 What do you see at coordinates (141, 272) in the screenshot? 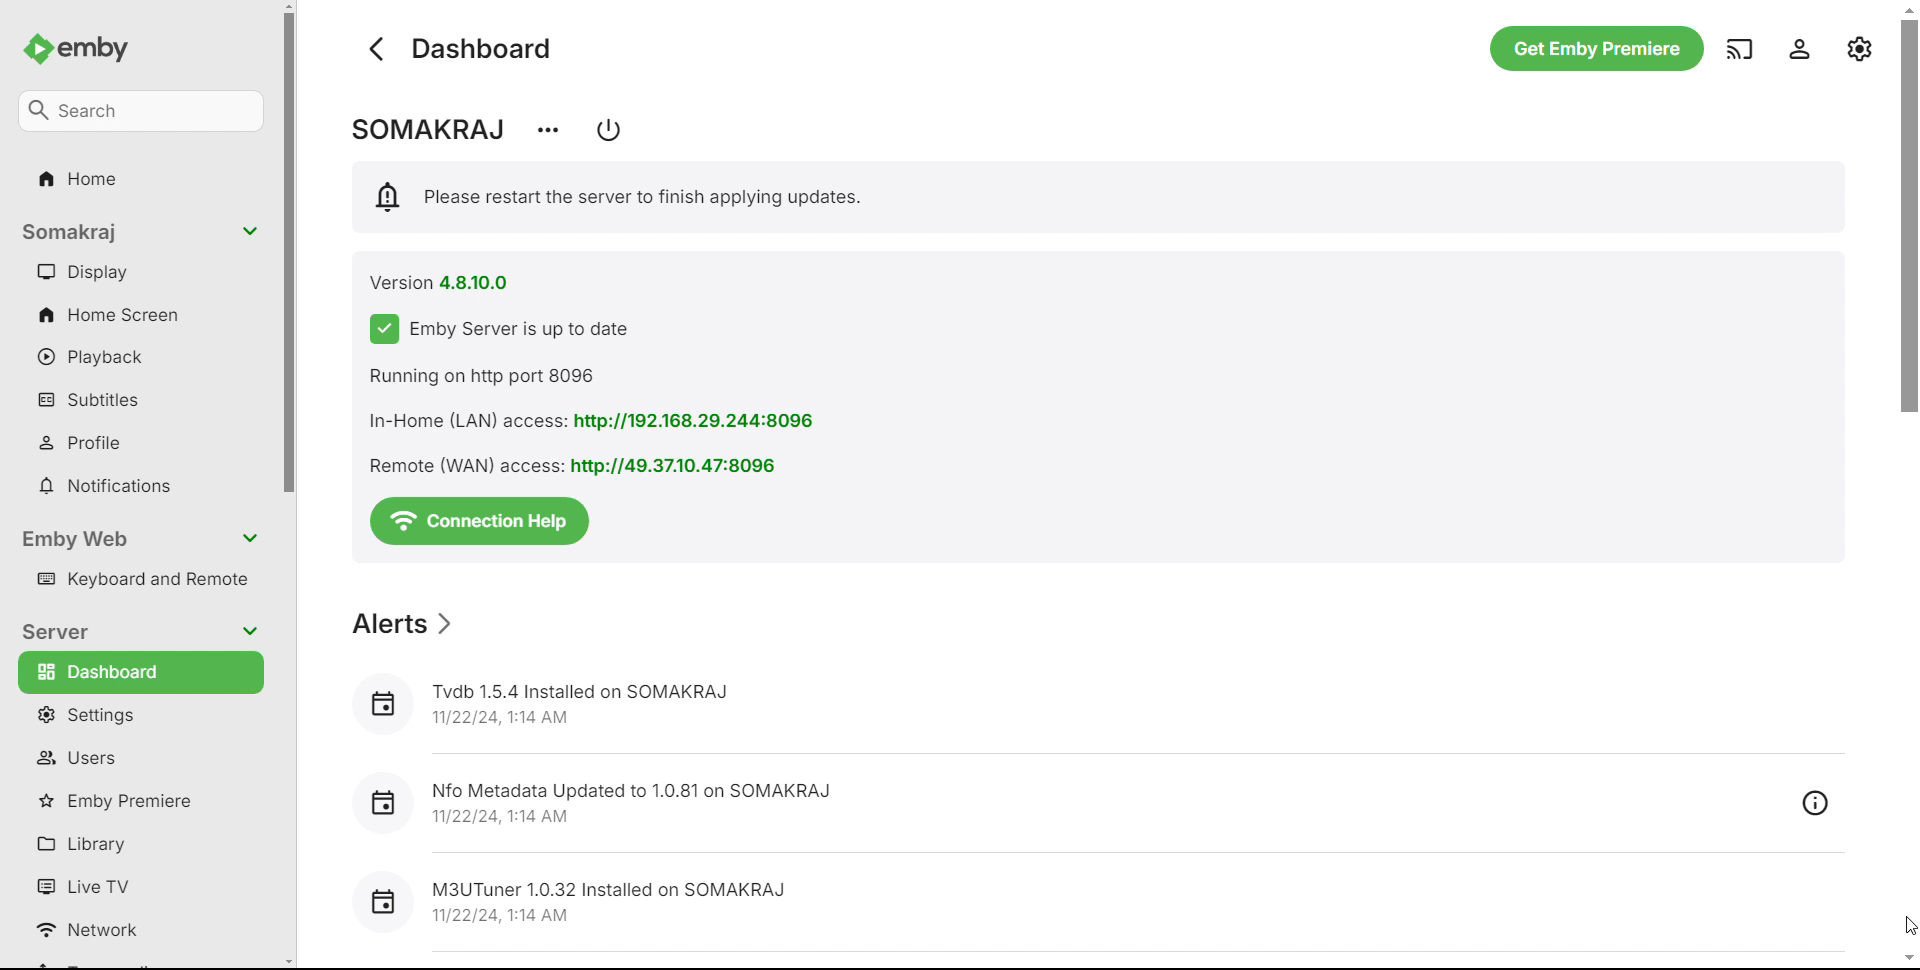
I see `display` at bounding box center [141, 272].